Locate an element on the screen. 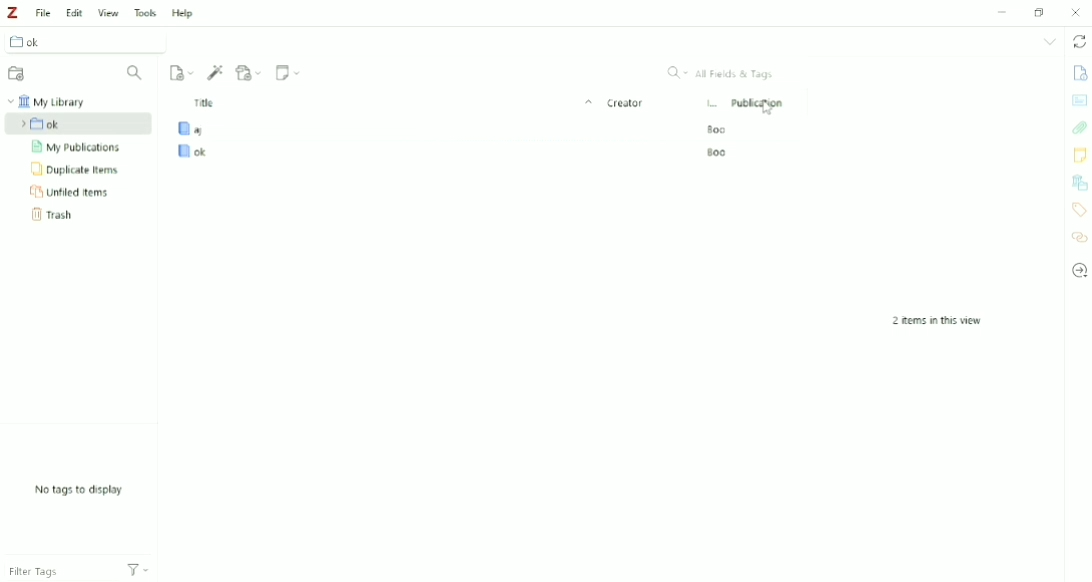  Related is located at coordinates (1079, 237).